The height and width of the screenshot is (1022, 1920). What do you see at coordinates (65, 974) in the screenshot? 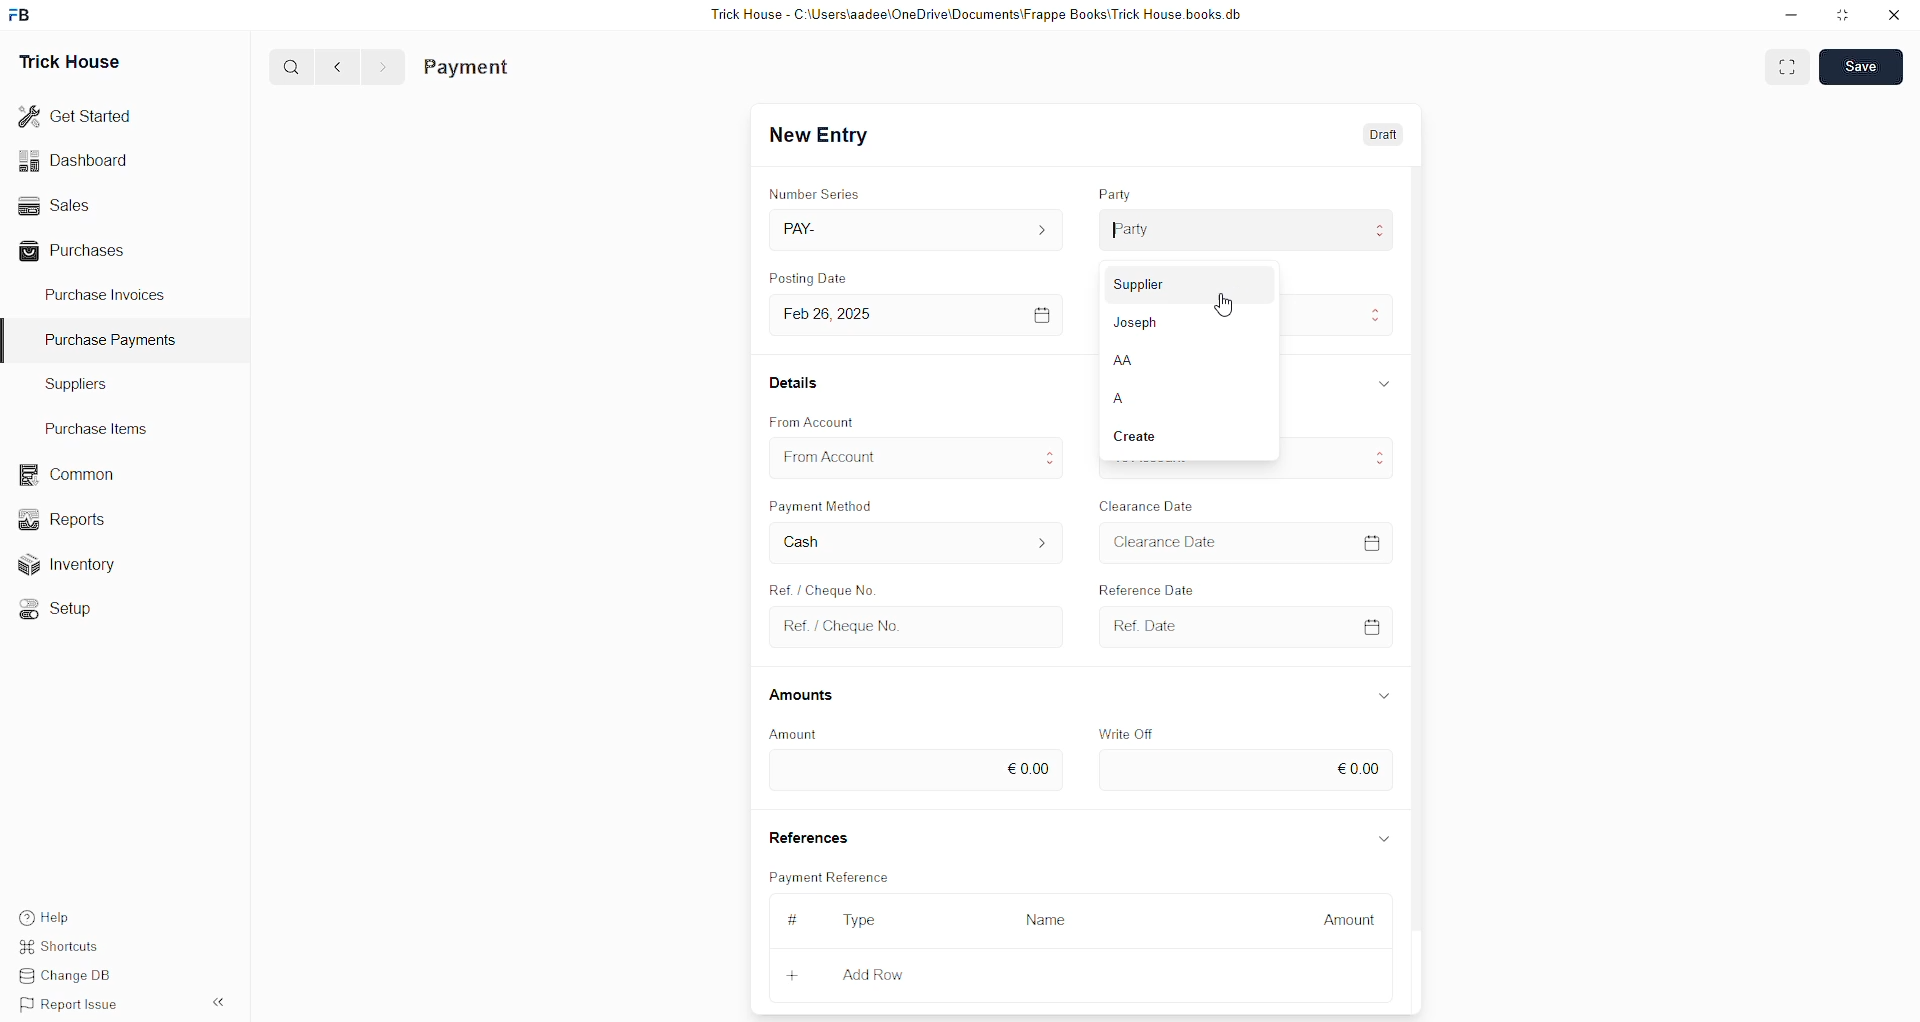
I see `Change DB` at bounding box center [65, 974].